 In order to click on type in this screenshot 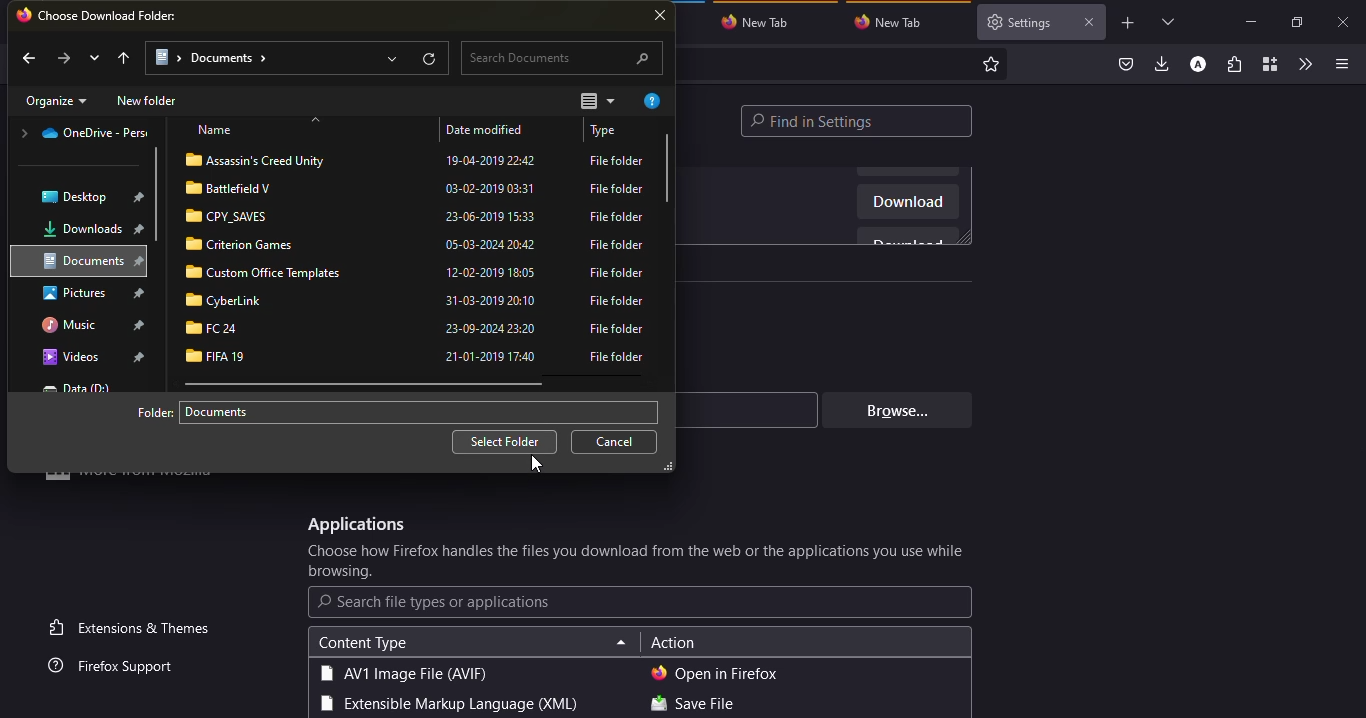, I will do `click(620, 246)`.